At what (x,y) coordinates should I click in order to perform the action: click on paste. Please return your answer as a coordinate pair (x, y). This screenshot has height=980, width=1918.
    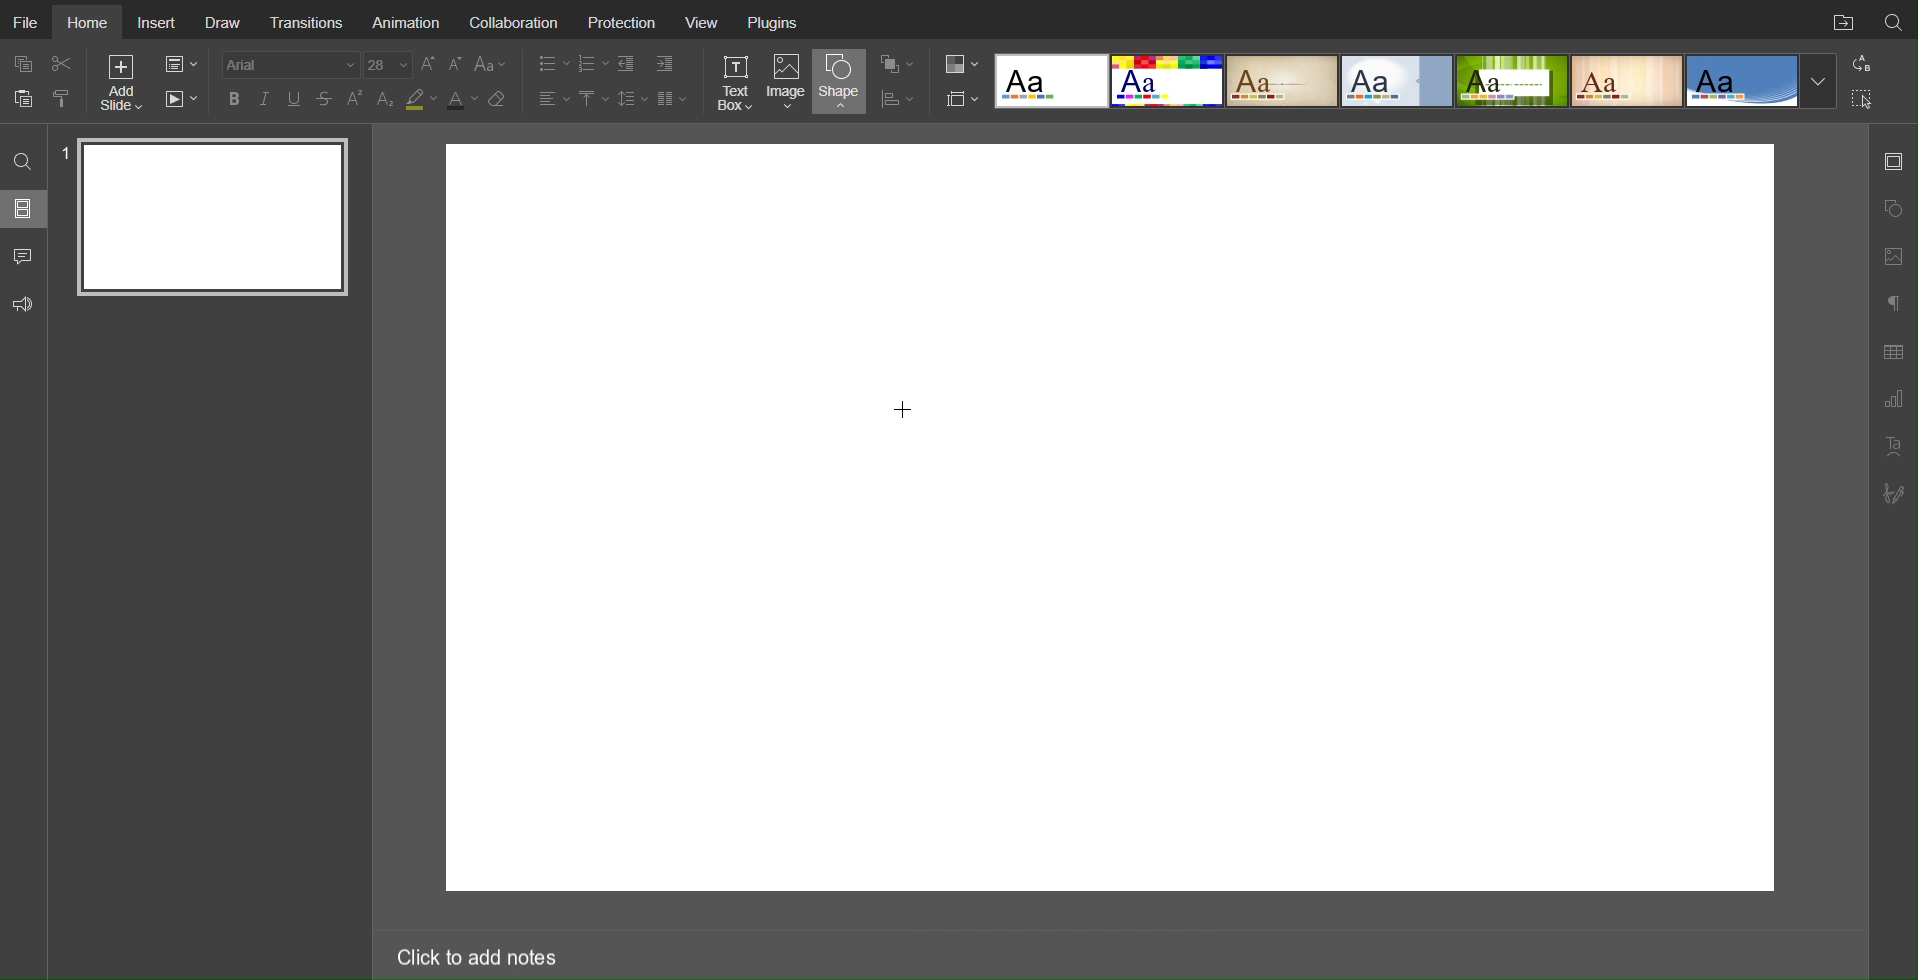
    Looking at the image, I should click on (26, 98).